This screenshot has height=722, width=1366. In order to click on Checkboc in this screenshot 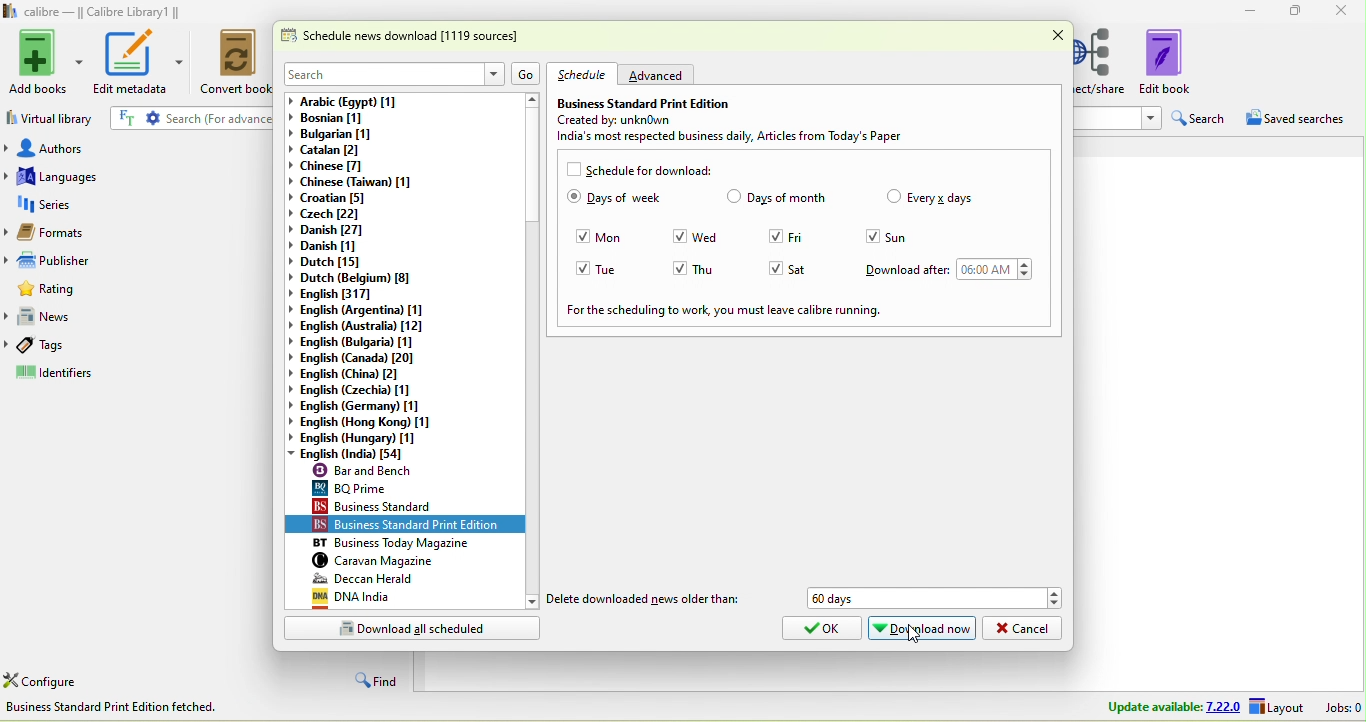, I will do `click(572, 168)`.